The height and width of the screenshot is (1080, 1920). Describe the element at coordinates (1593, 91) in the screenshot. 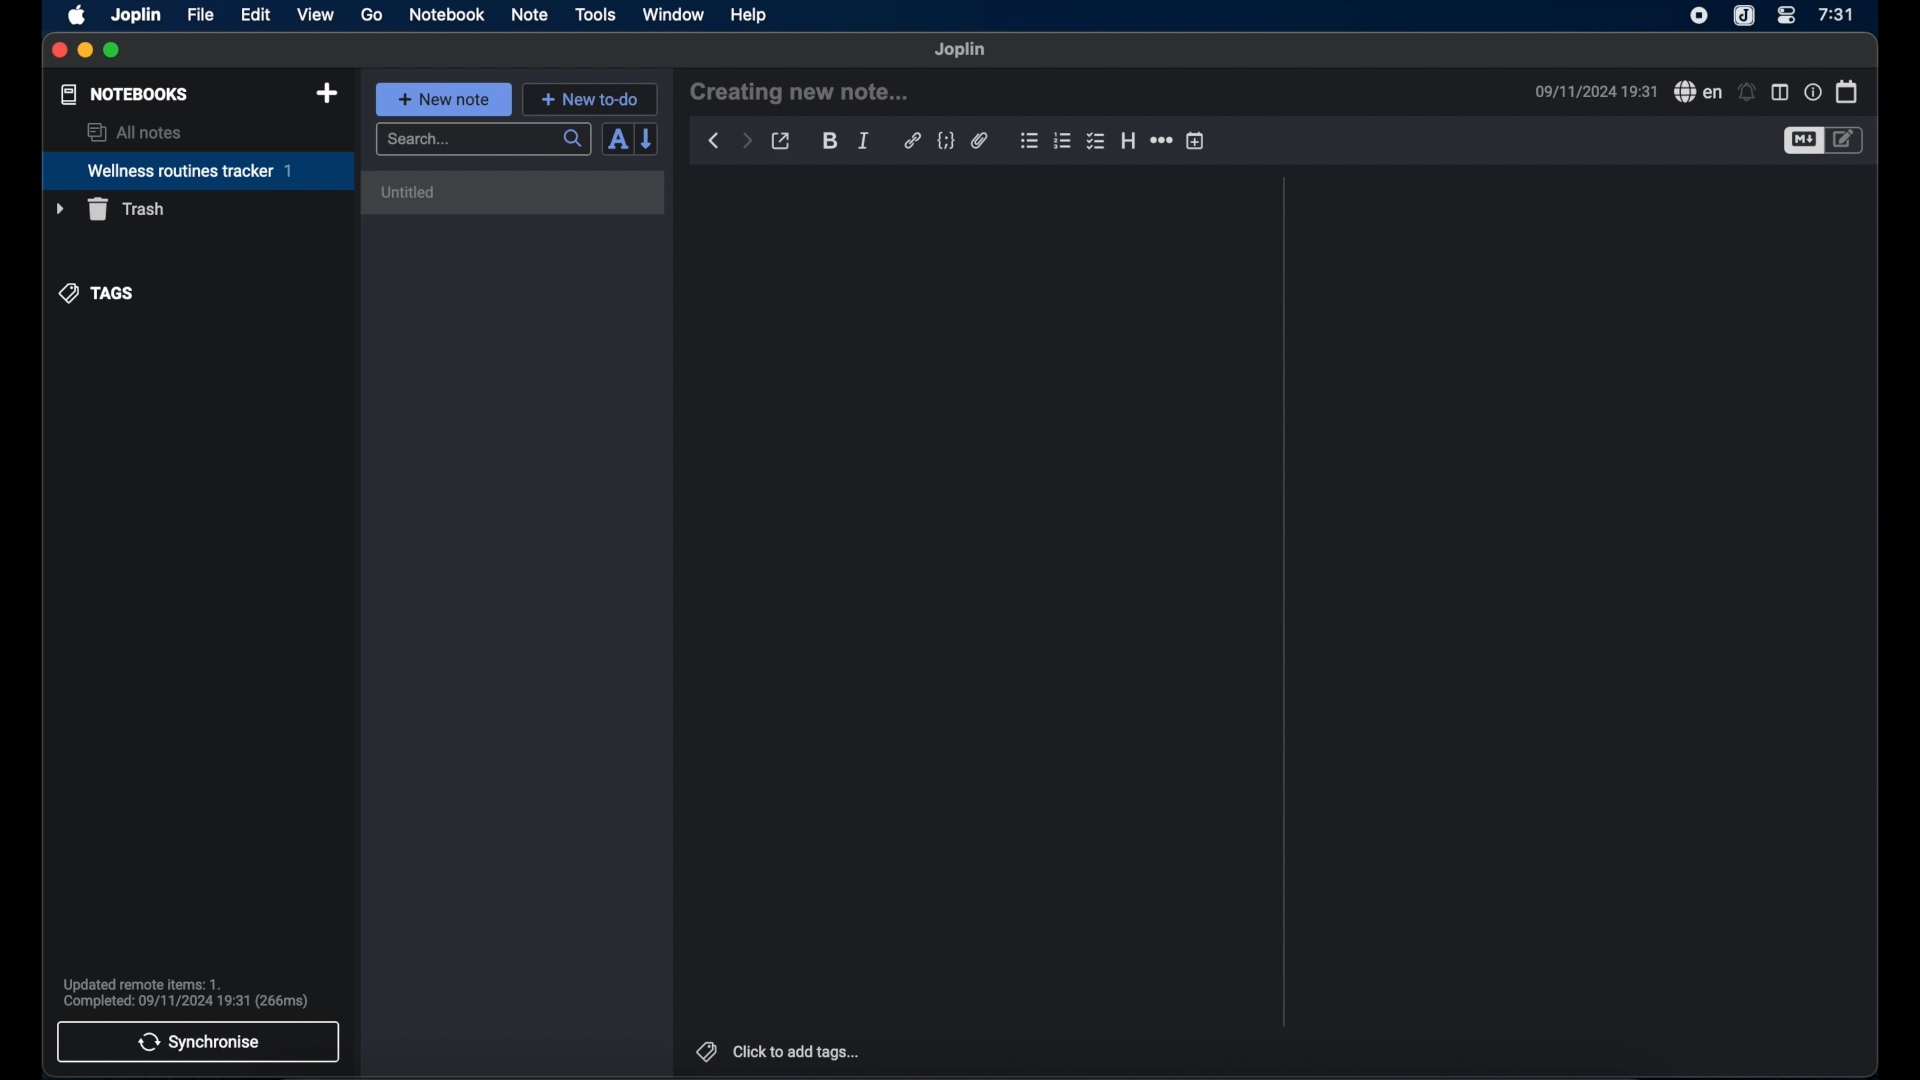

I see `09/11/2024 19:31` at that location.